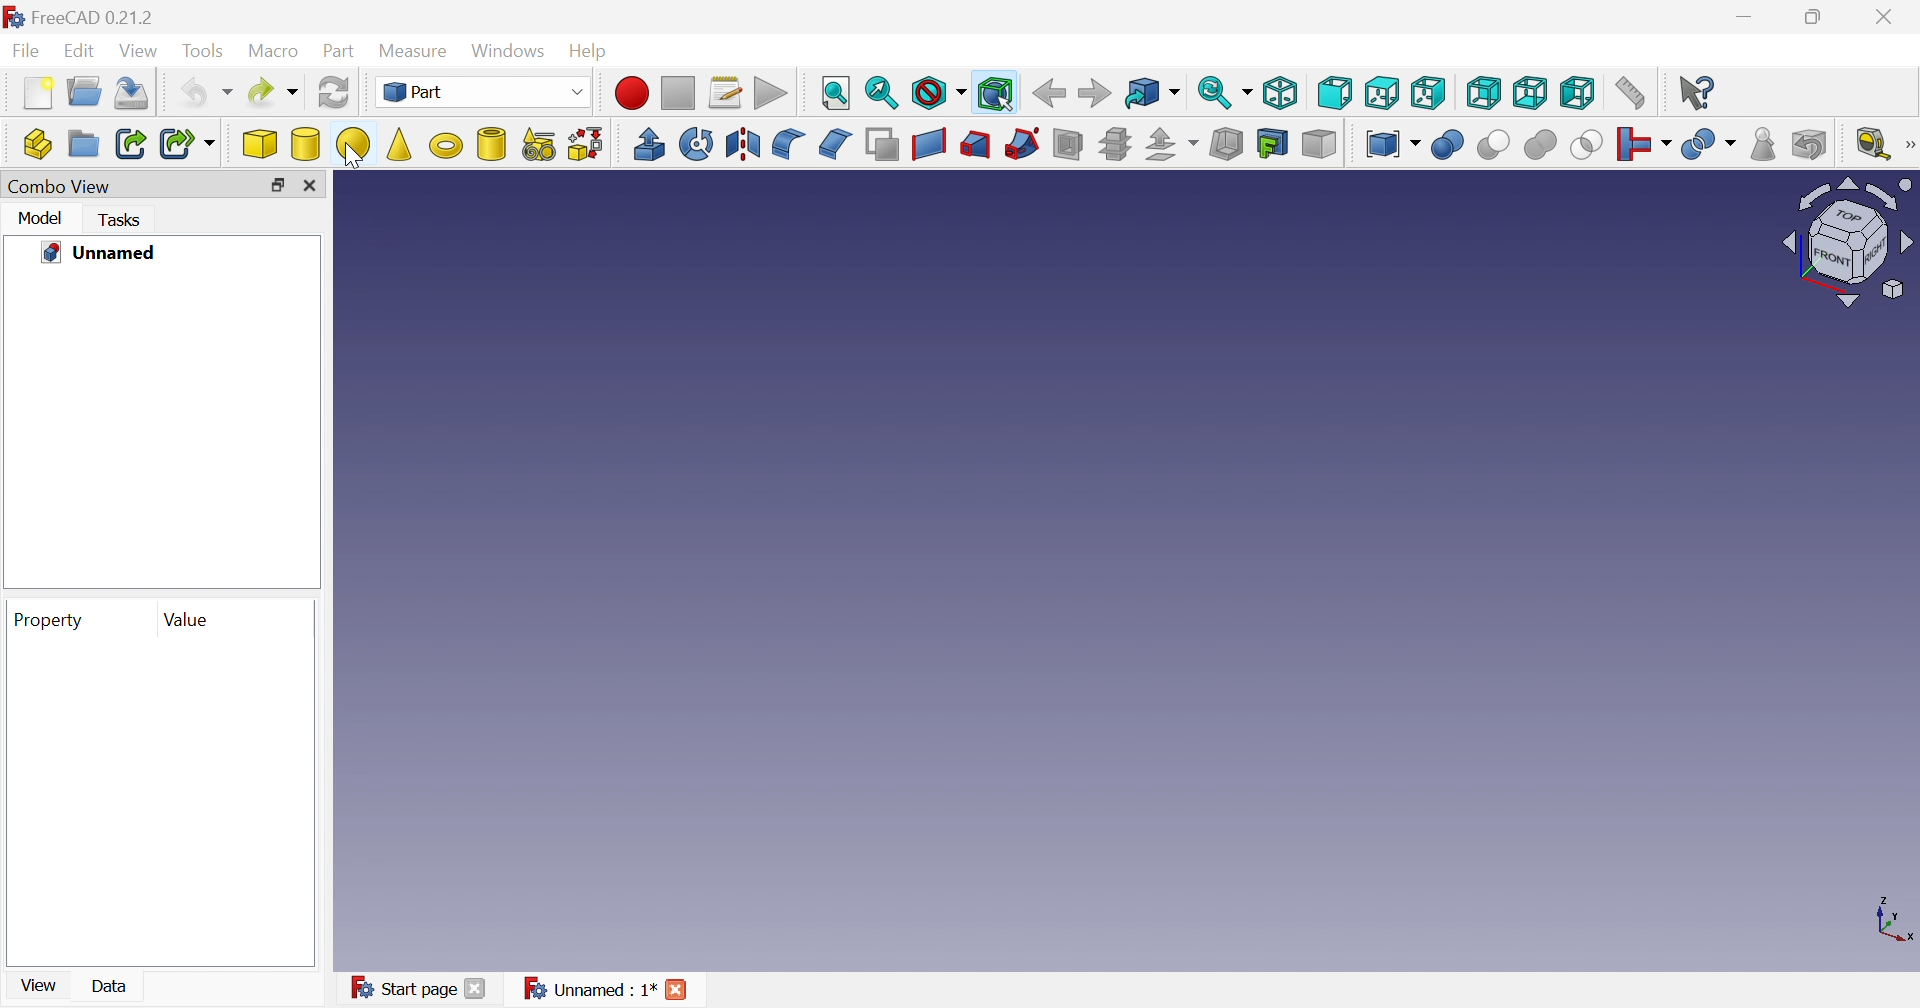 This screenshot has height=1008, width=1920. I want to click on Isometric, so click(1281, 94).